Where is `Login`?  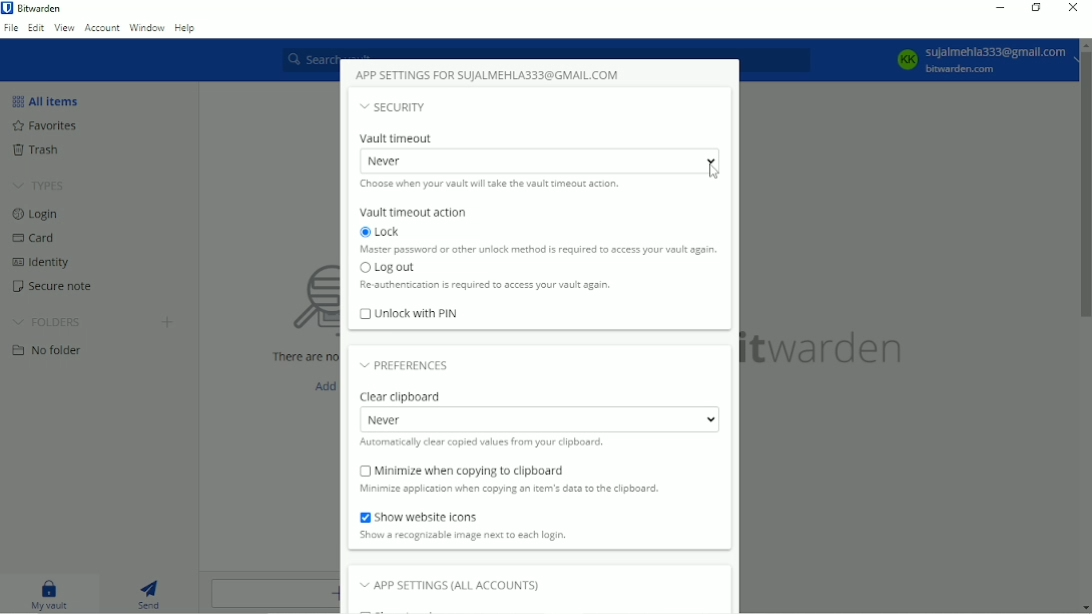 Login is located at coordinates (35, 215).